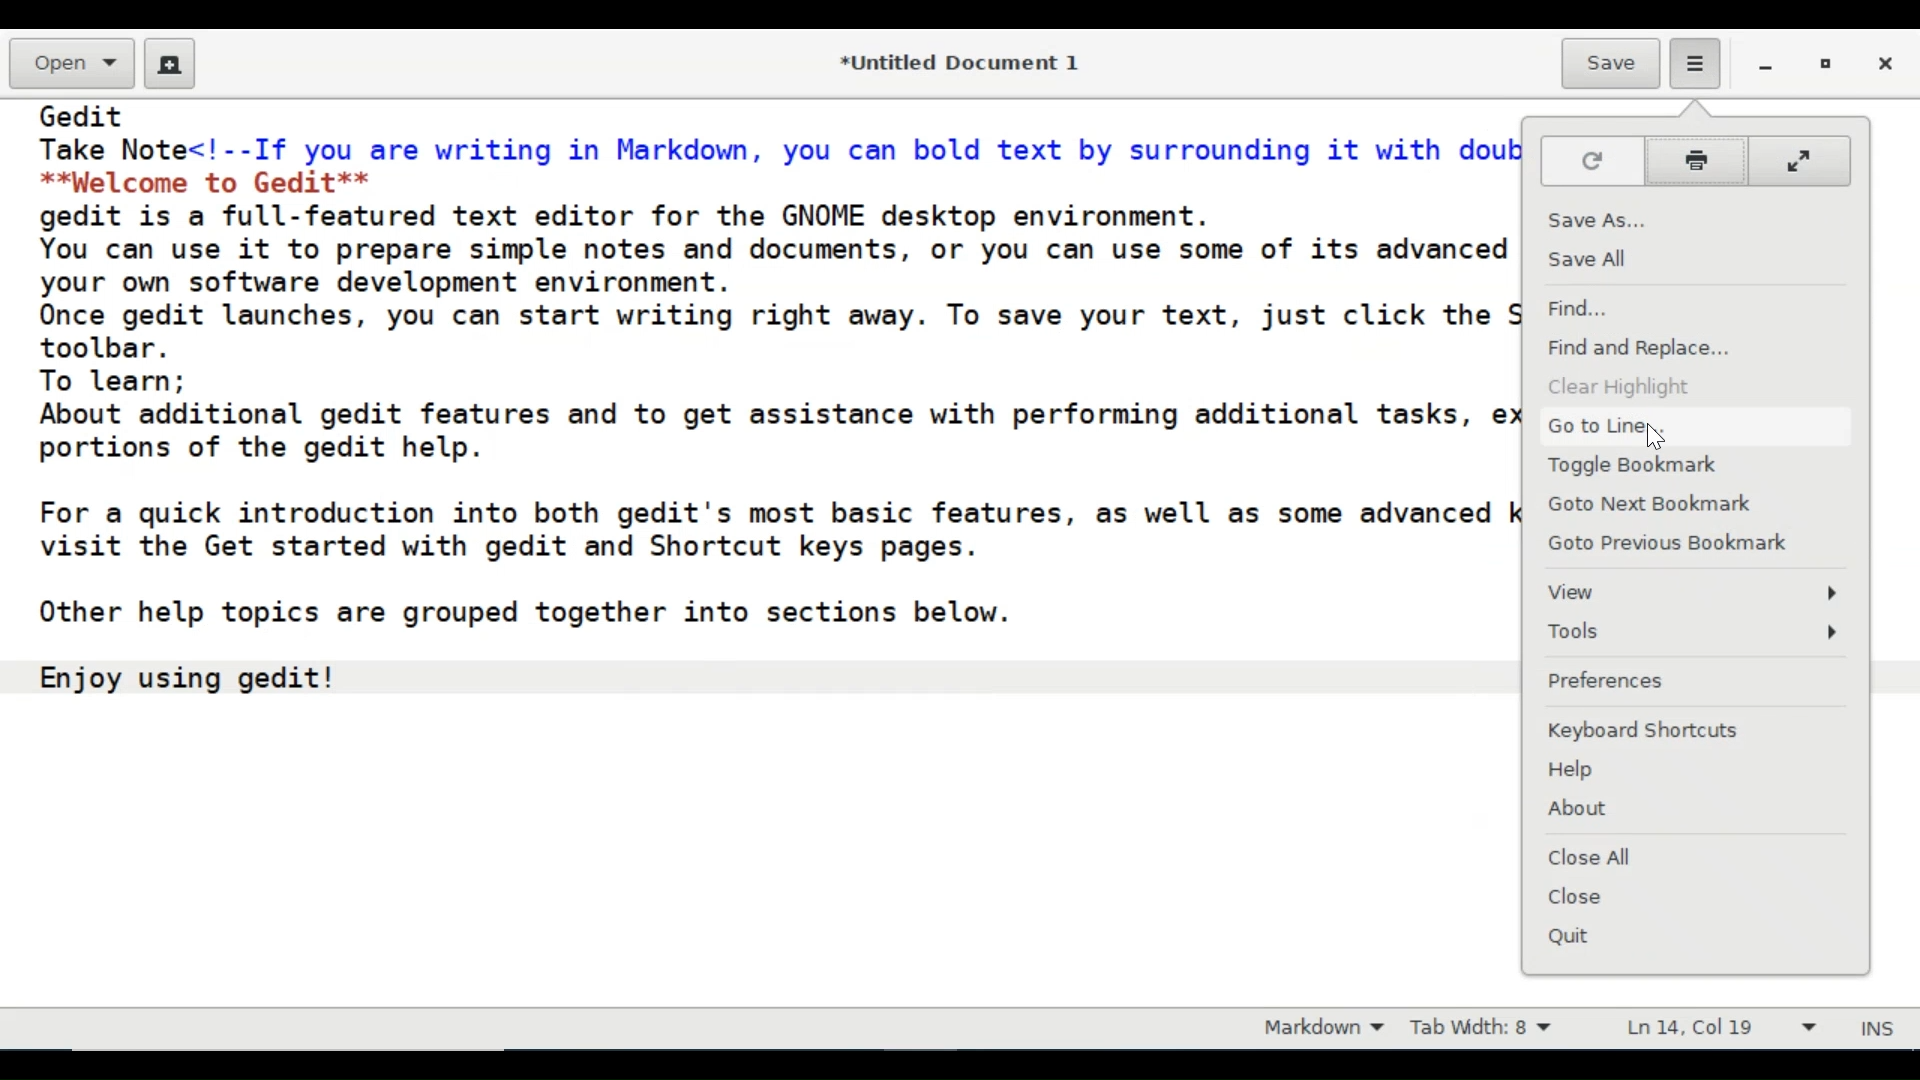 Image resolution: width=1920 pixels, height=1080 pixels. Describe the element at coordinates (1623, 220) in the screenshot. I see `Save As` at that location.